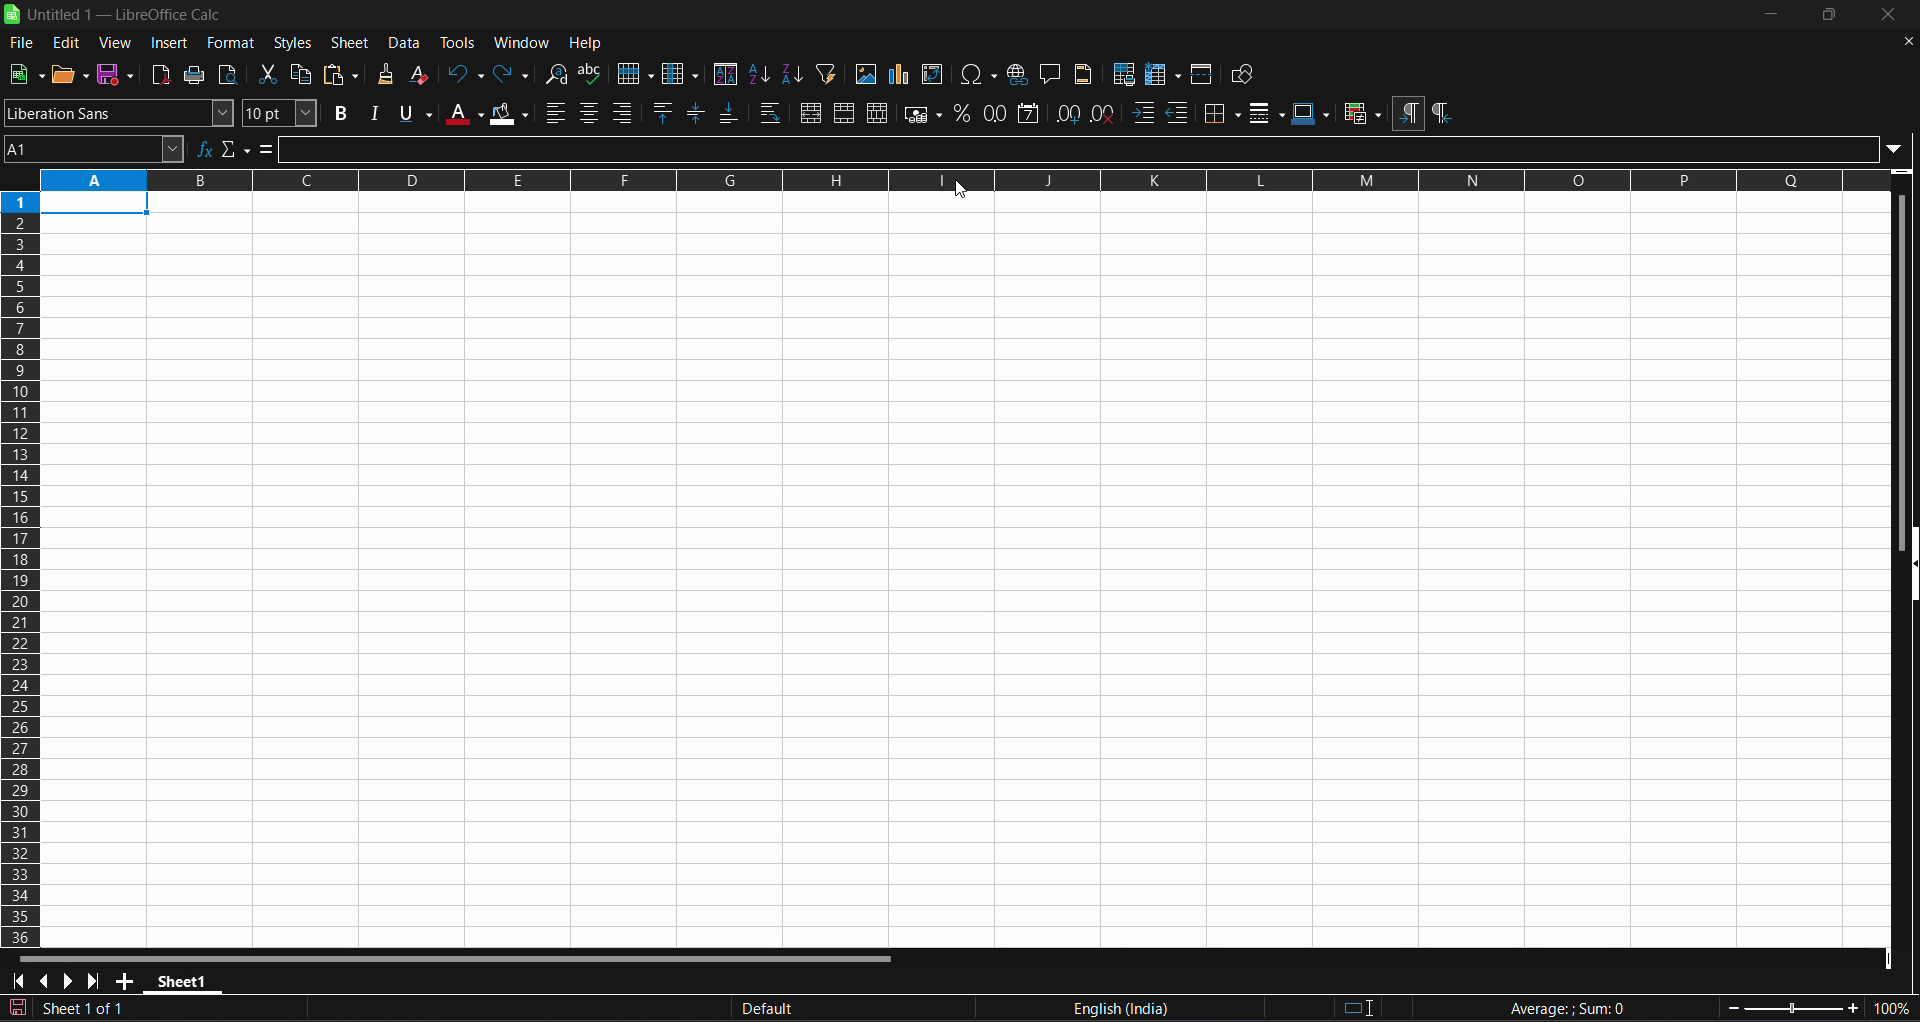 This screenshot has height=1022, width=1920. I want to click on increase indent, so click(1143, 111).